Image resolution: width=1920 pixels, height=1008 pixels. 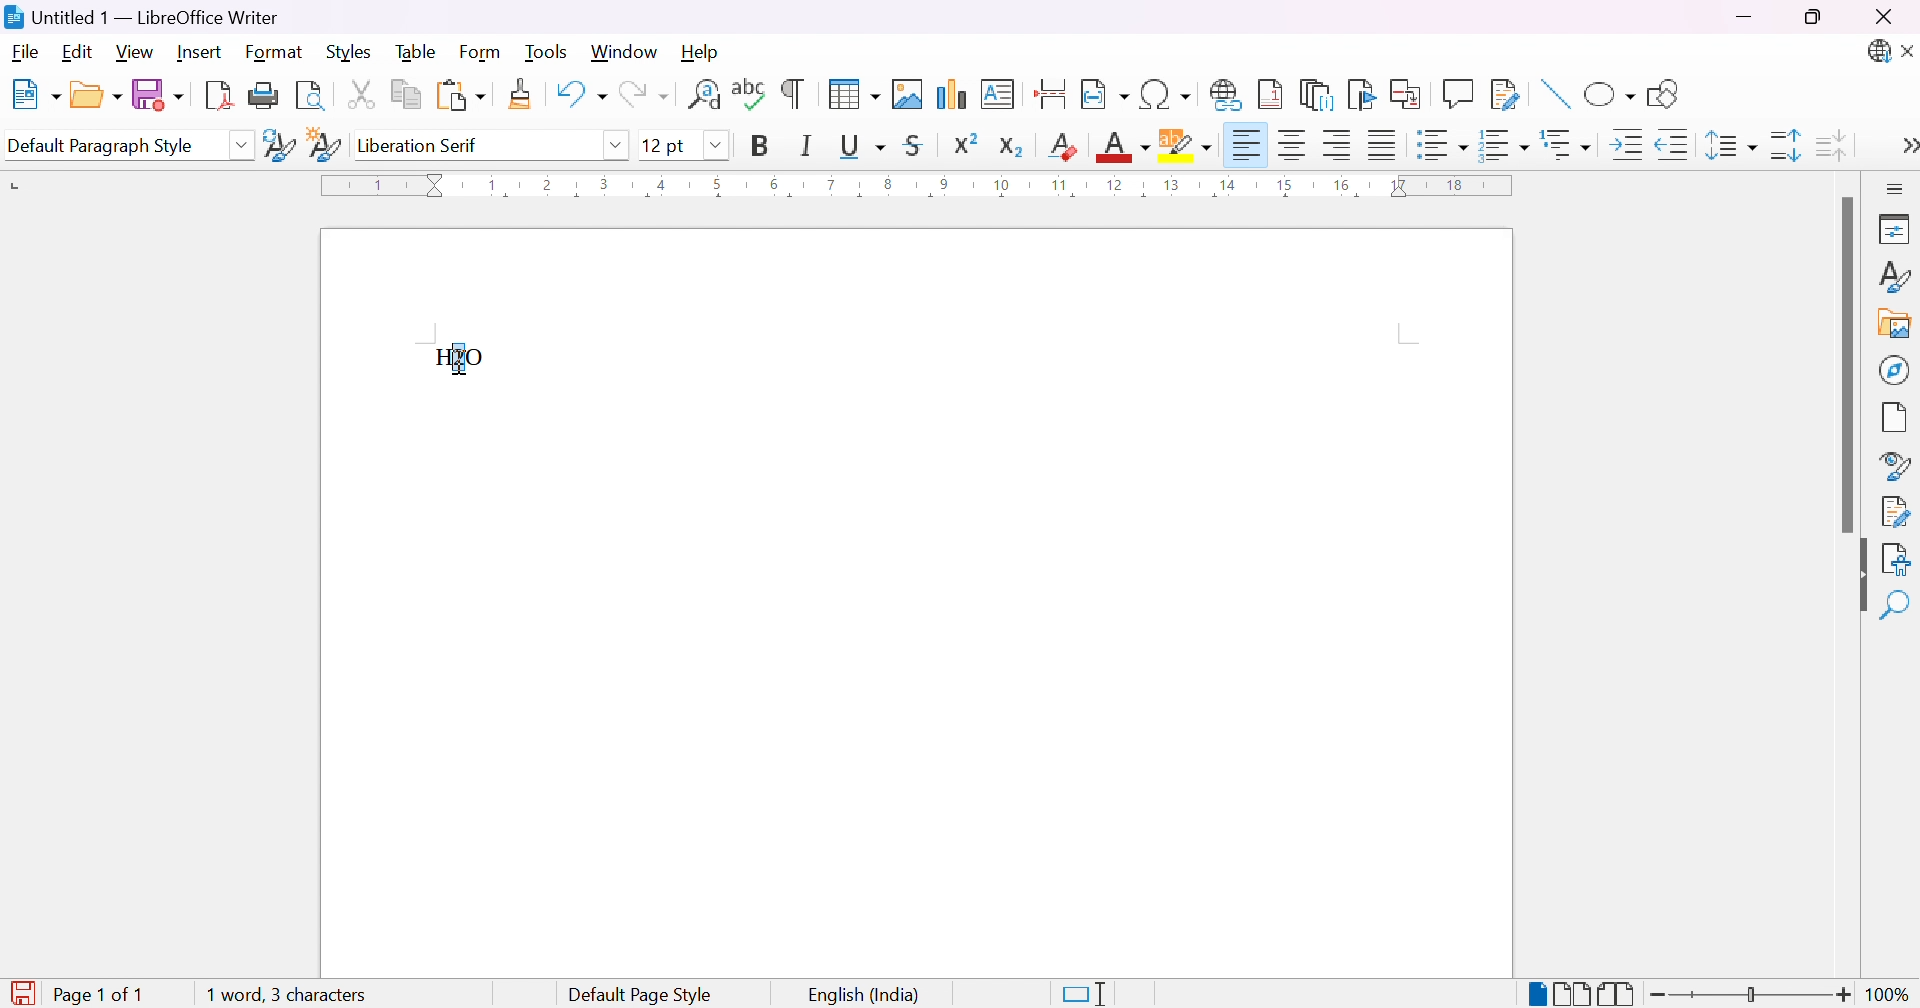 What do you see at coordinates (279, 145) in the screenshot?
I see `Update selected style` at bounding box center [279, 145].